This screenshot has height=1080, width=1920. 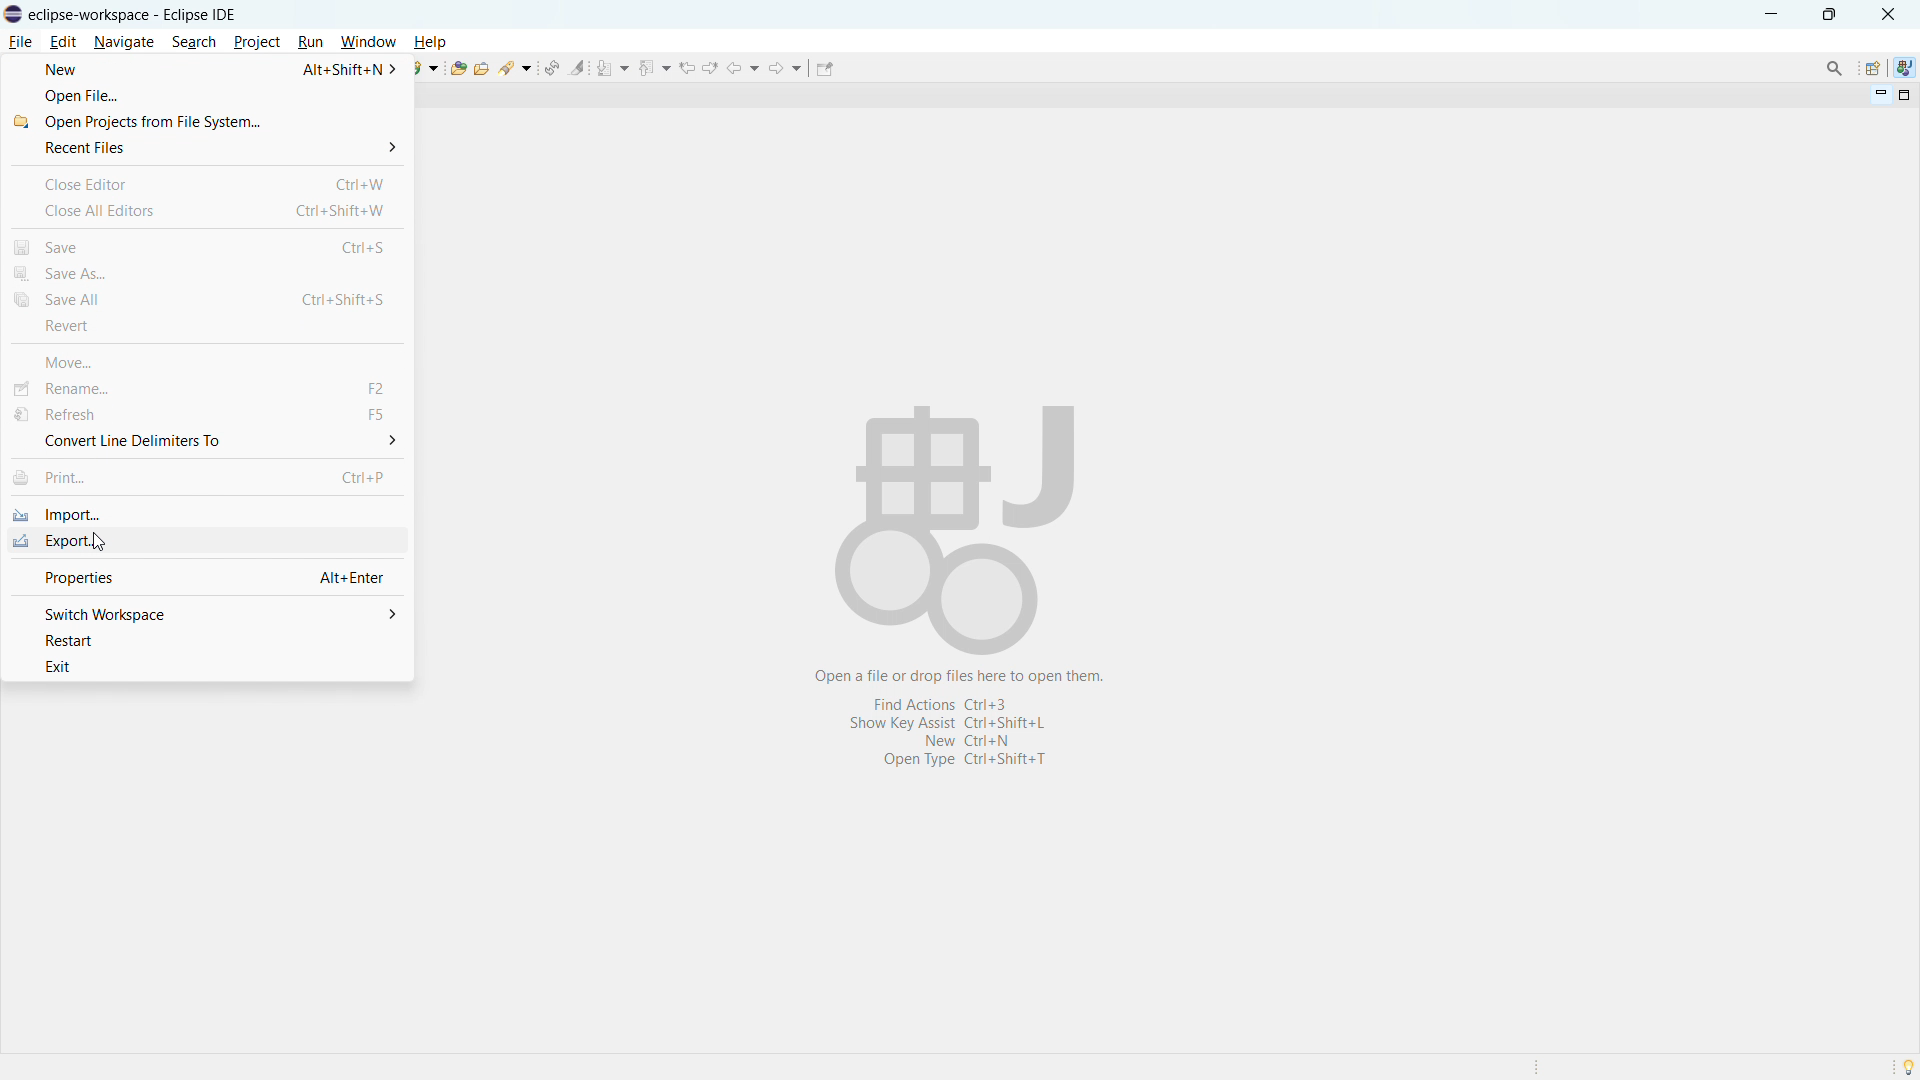 What do you see at coordinates (687, 68) in the screenshot?
I see `view previous location` at bounding box center [687, 68].